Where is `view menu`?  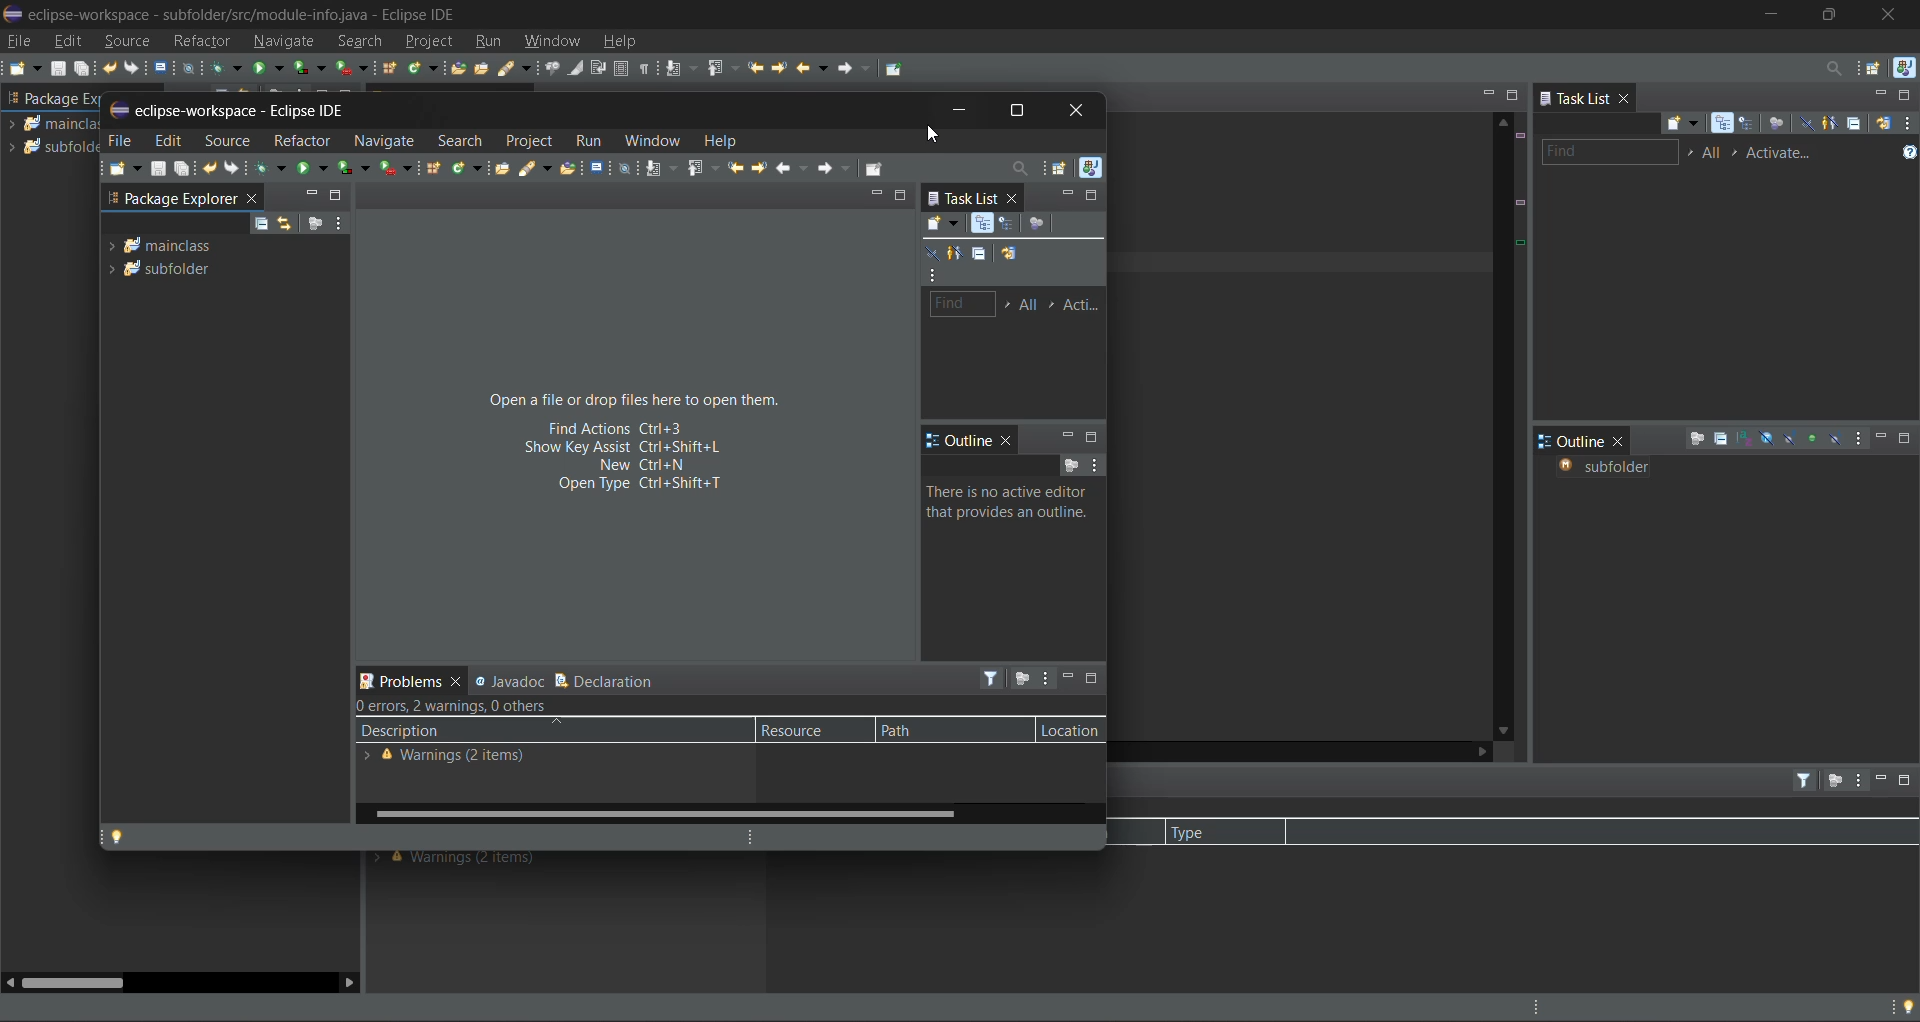
view menu is located at coordinates (1908, 124).